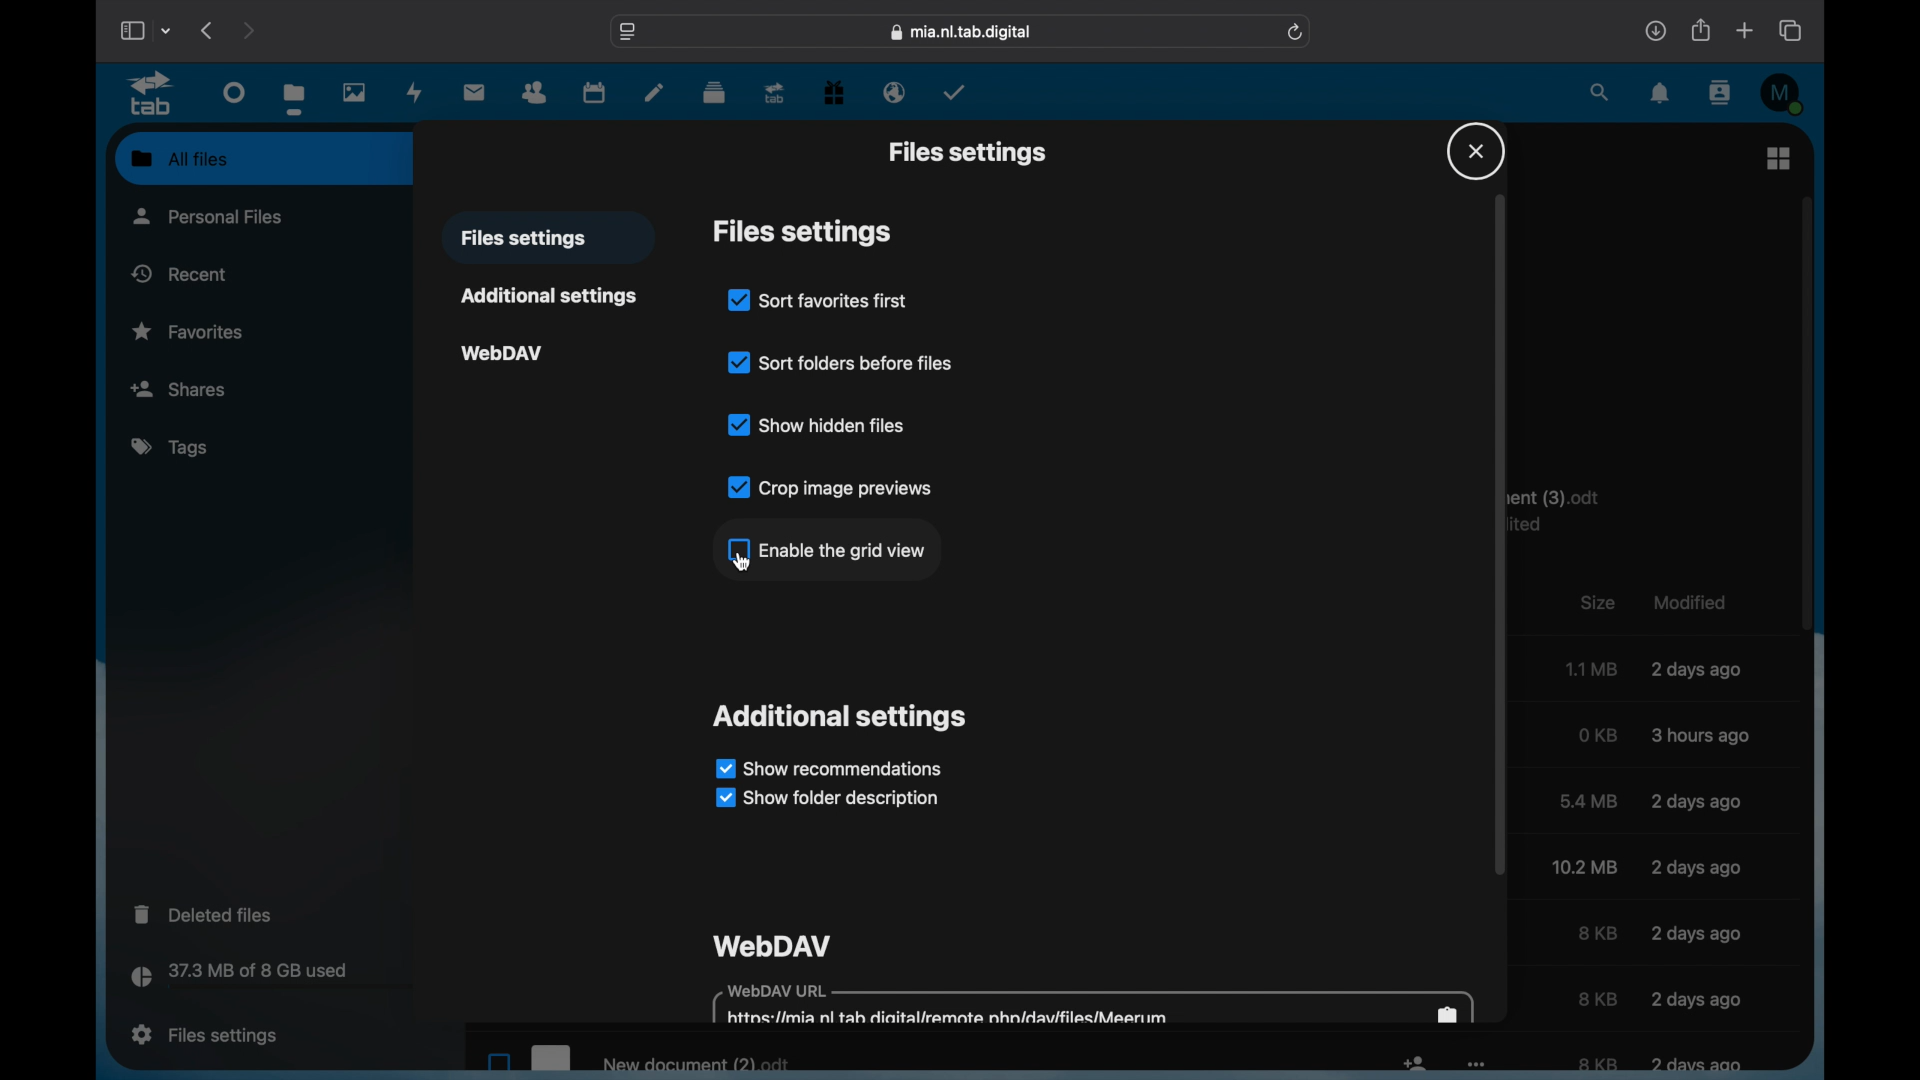 The width and height of the screenshot is (1920, 1080). I want to click on size, so click(1597, 934).